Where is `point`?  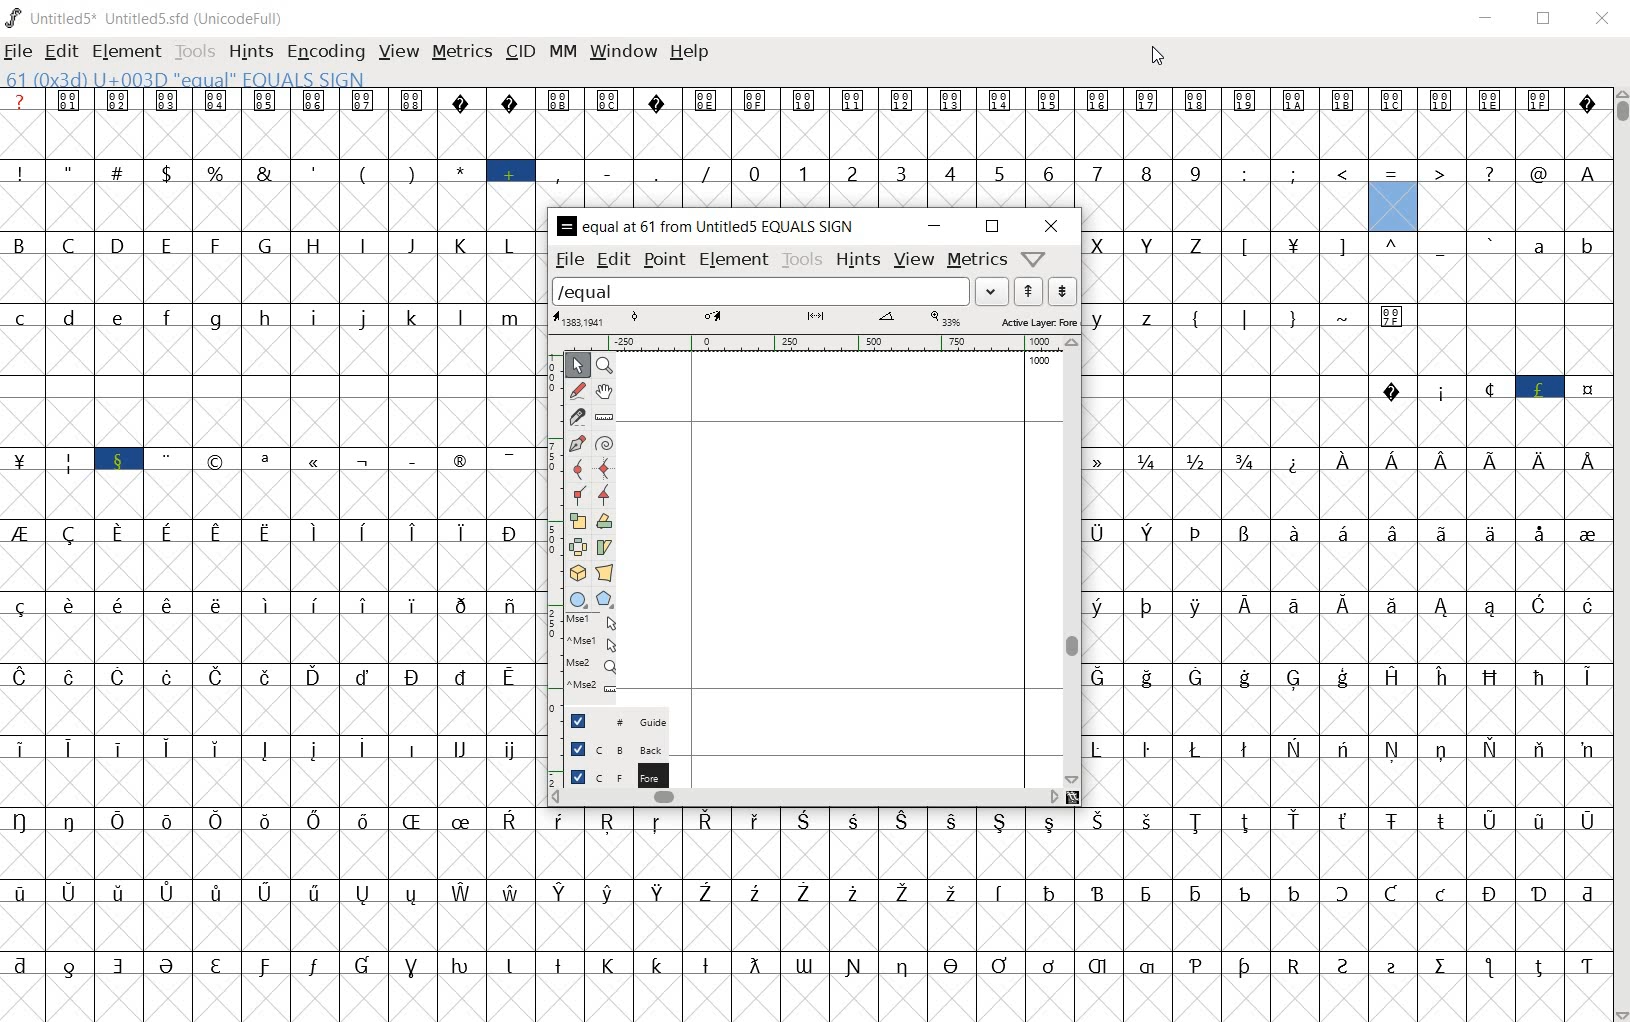 point is located at coordinates (662, 260).